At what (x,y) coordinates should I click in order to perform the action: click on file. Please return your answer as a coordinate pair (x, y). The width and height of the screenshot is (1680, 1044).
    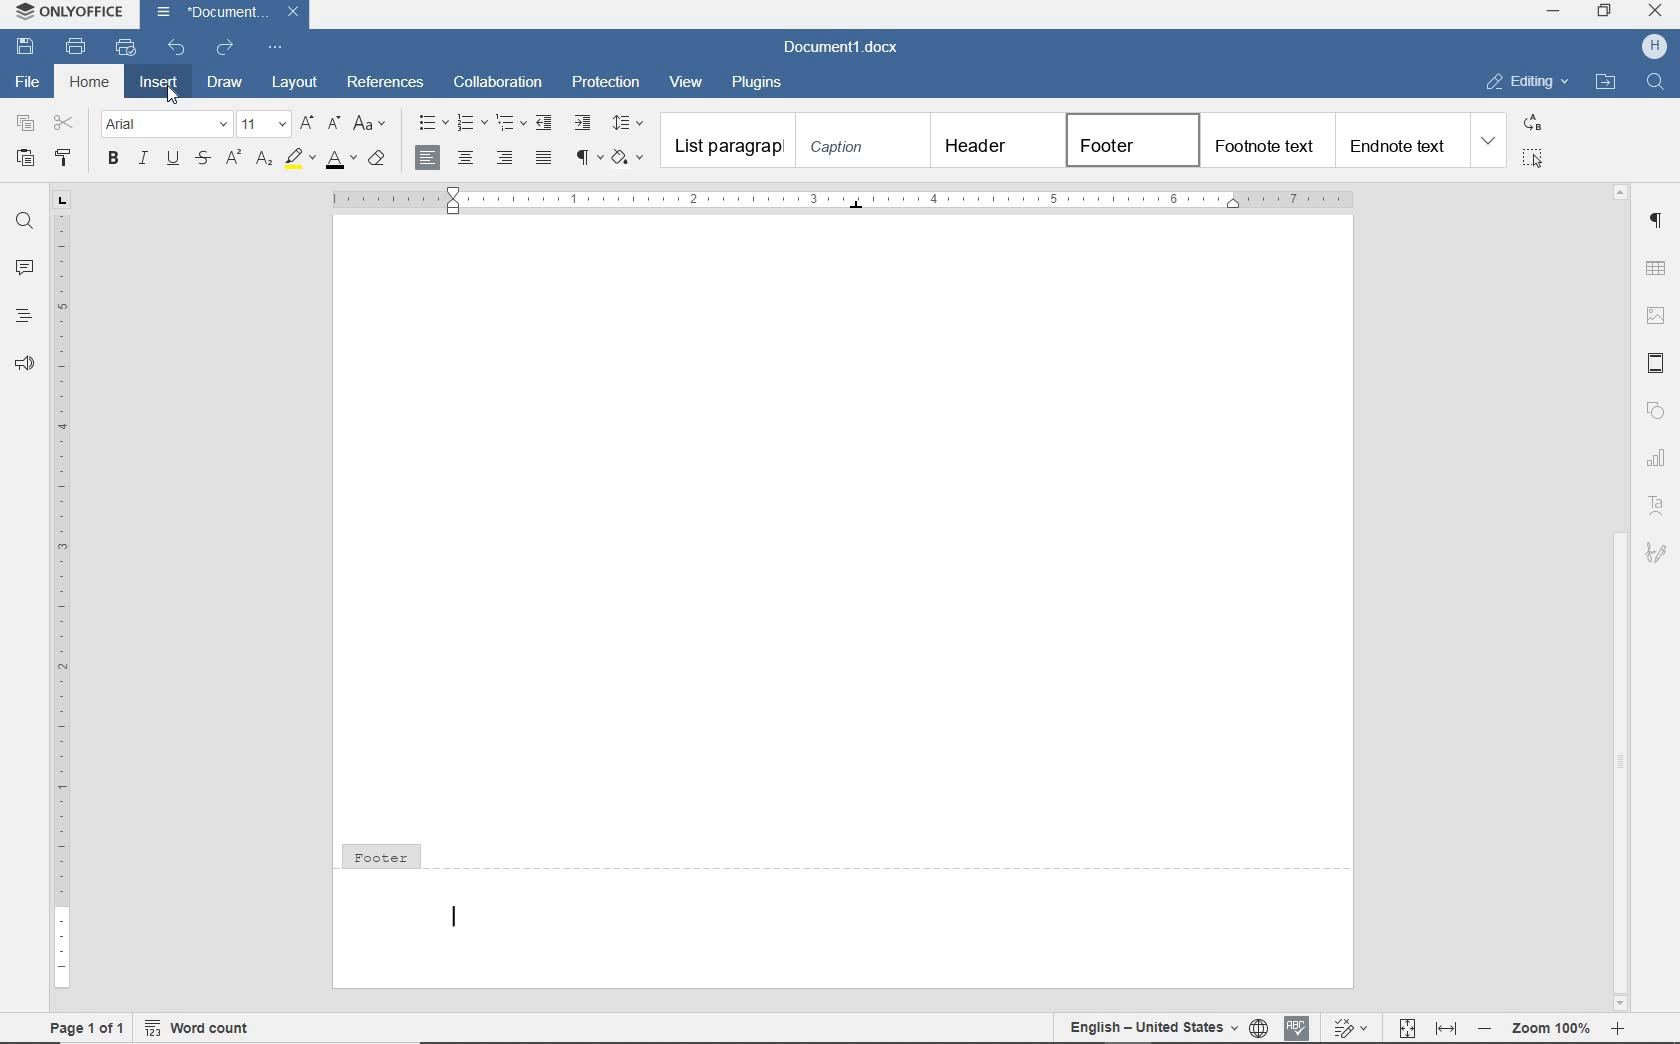
    Looking at the image, I should click on (29, 83).